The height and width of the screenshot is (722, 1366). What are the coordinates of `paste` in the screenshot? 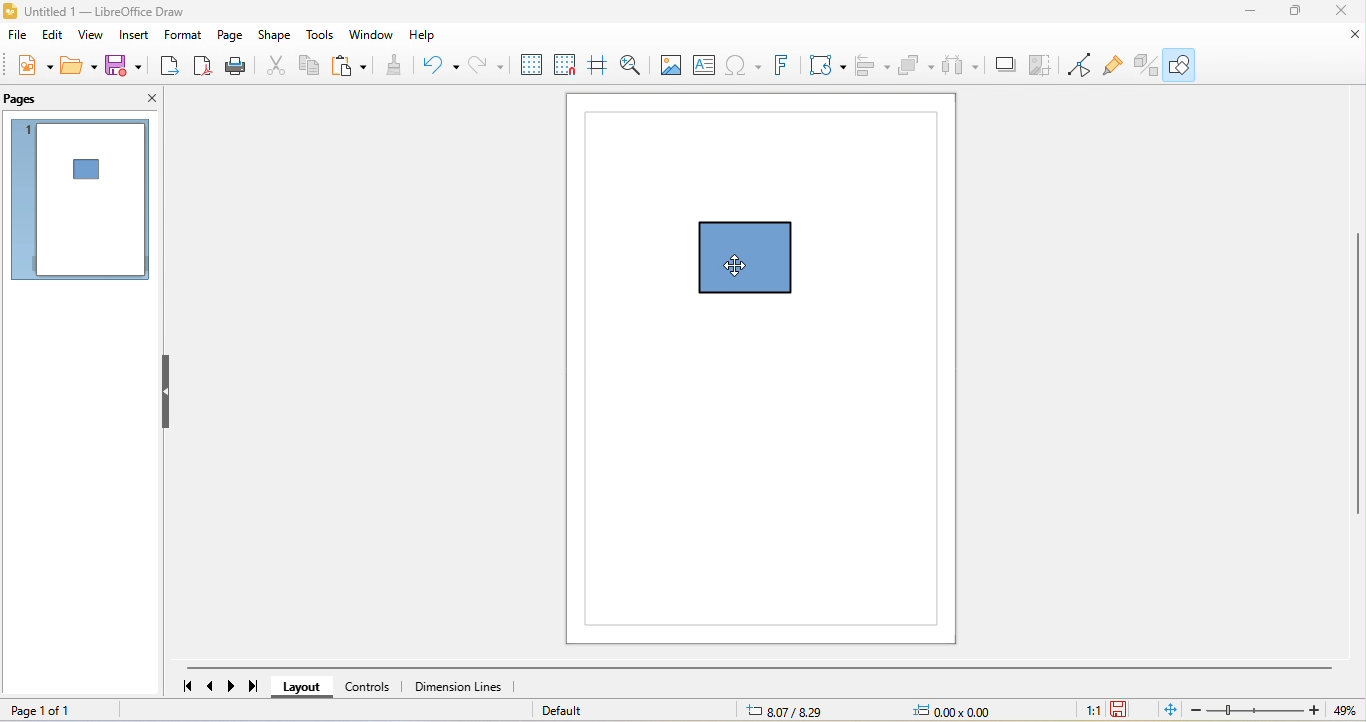 It's located at (352, 69).